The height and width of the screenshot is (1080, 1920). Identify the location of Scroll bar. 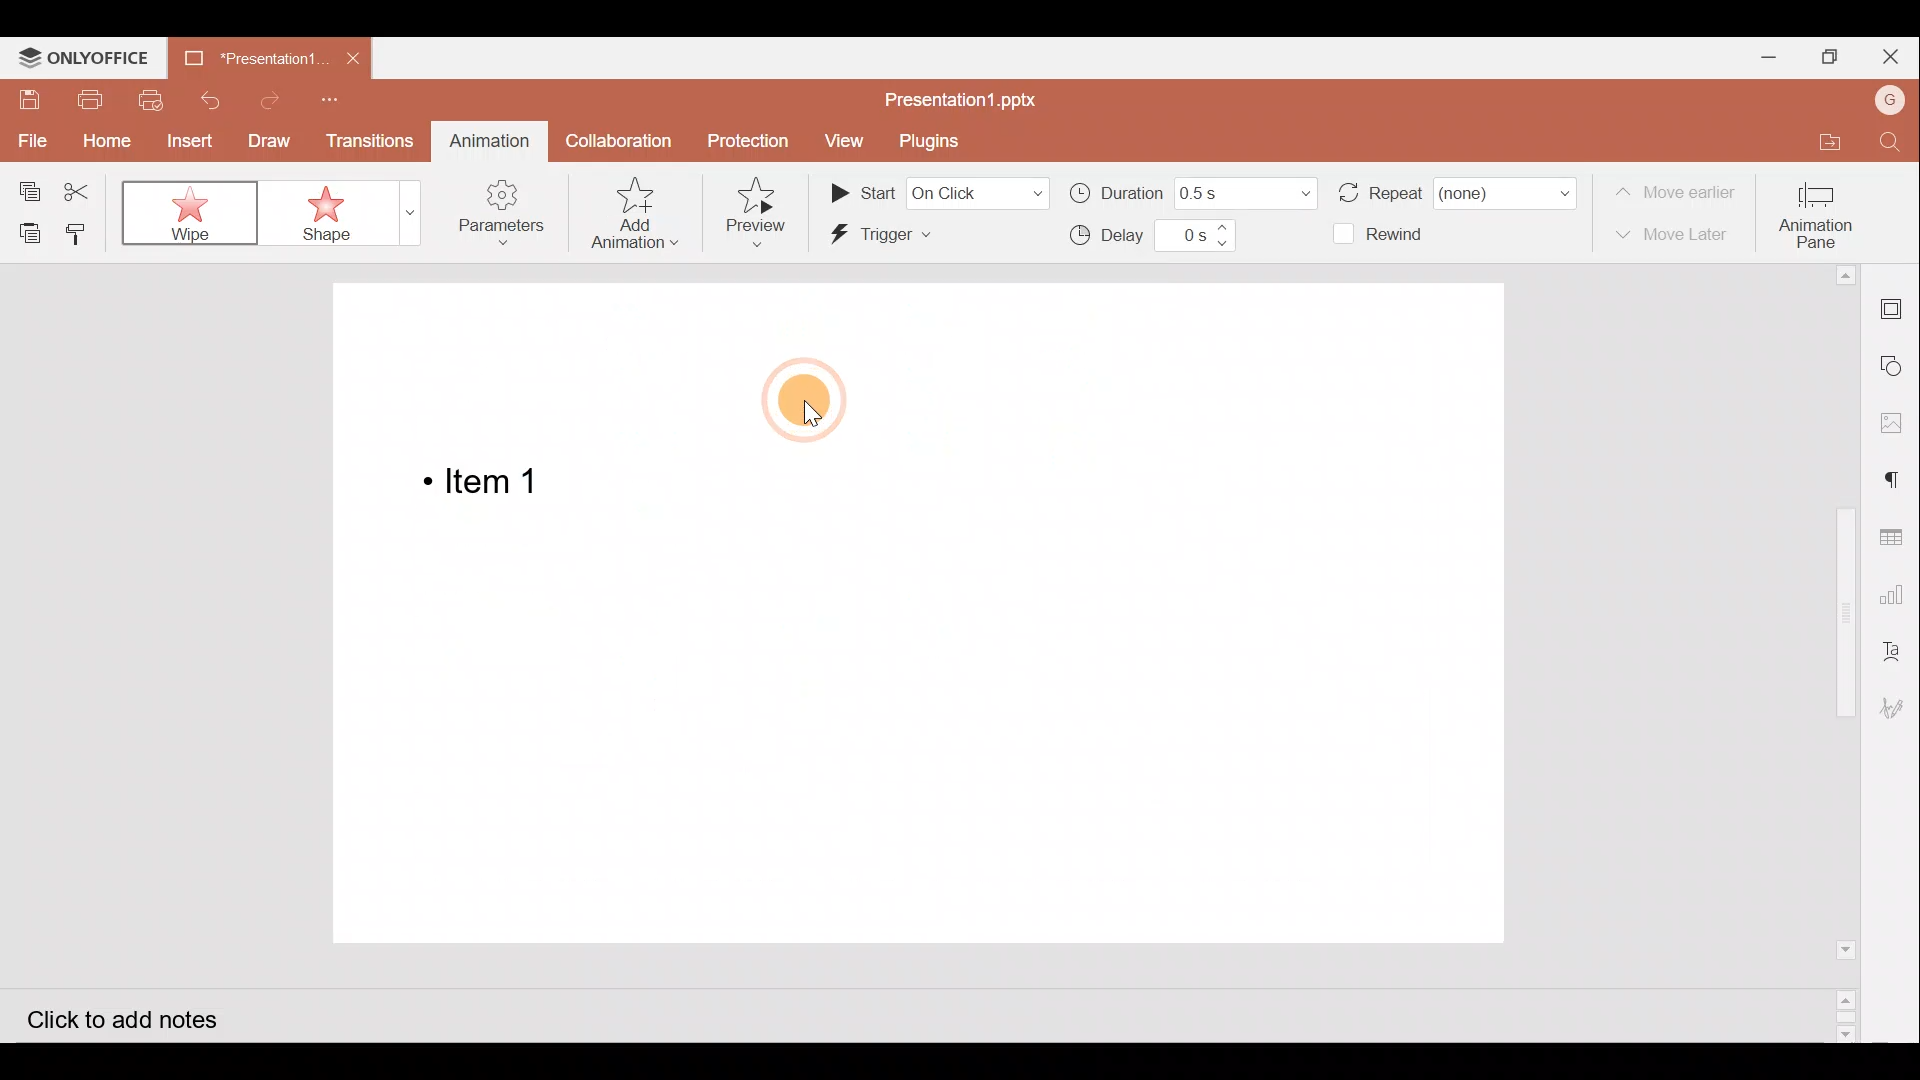
(1849, 654).